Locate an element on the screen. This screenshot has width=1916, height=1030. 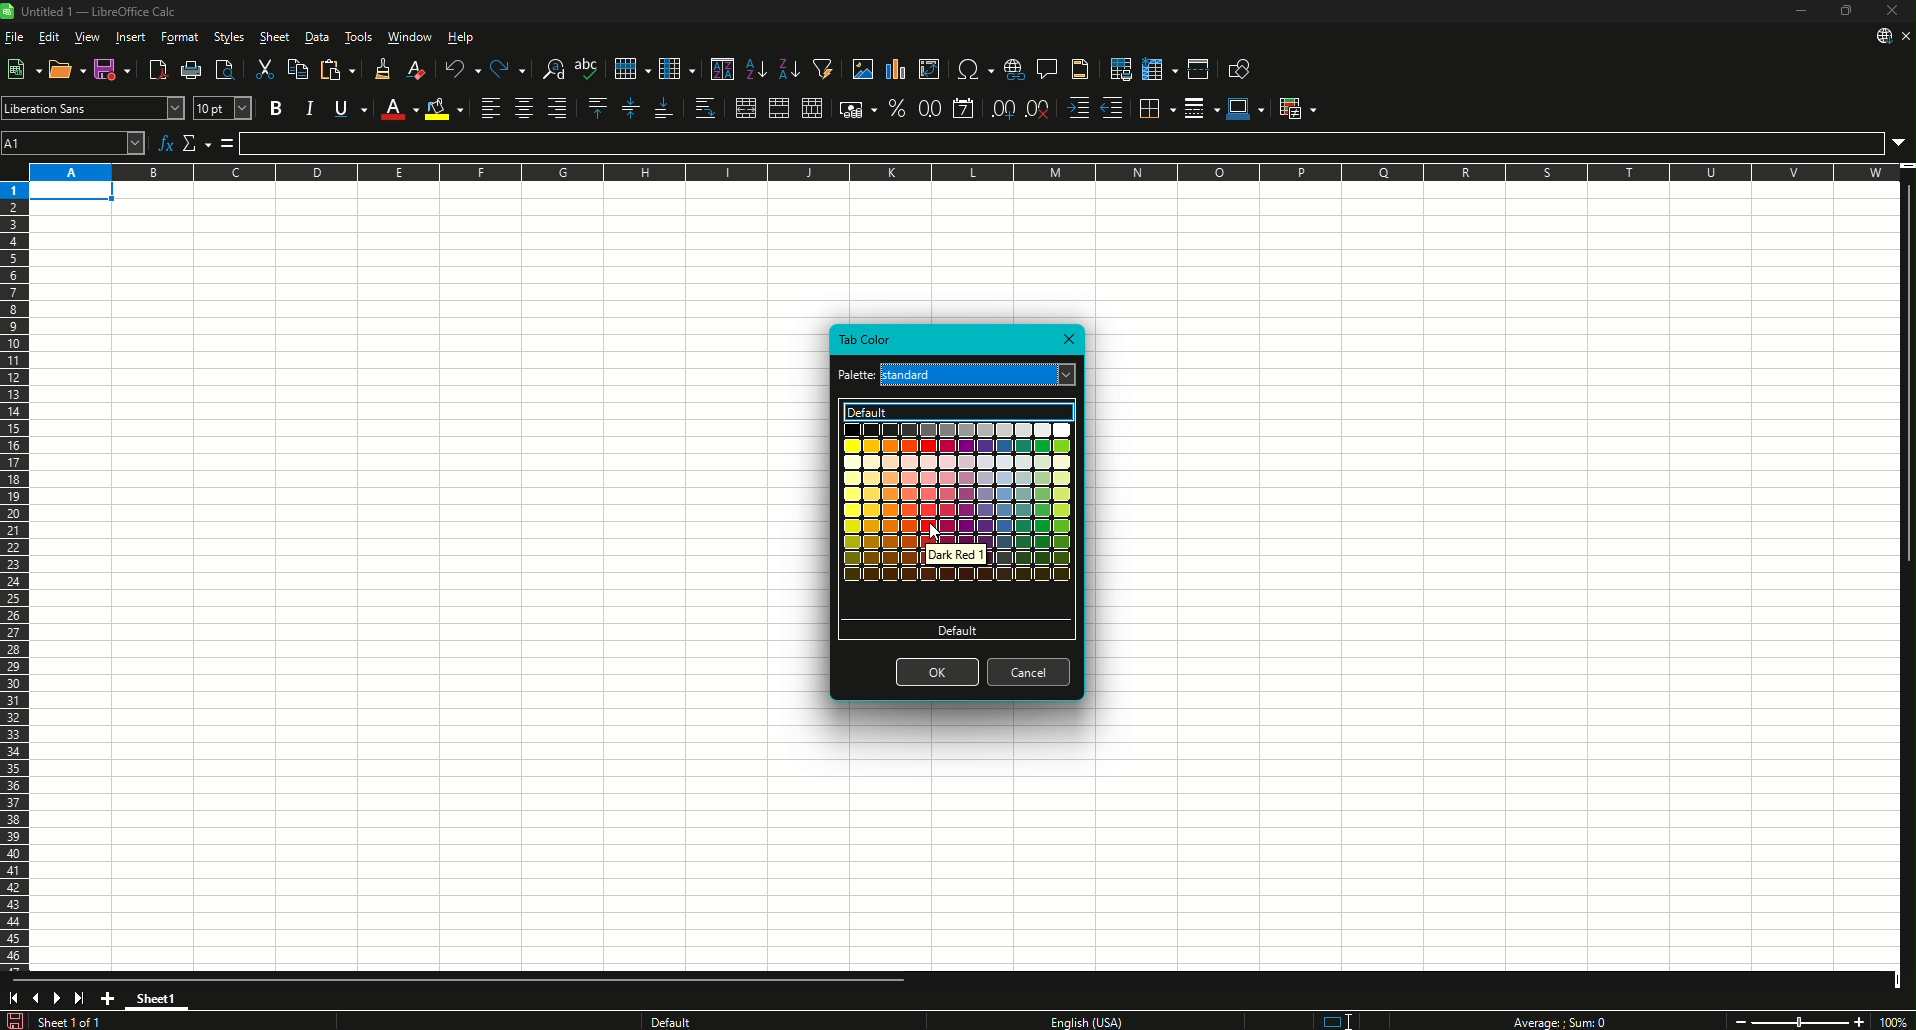
Scroll to last sheet is located at coordinates (79, 997).